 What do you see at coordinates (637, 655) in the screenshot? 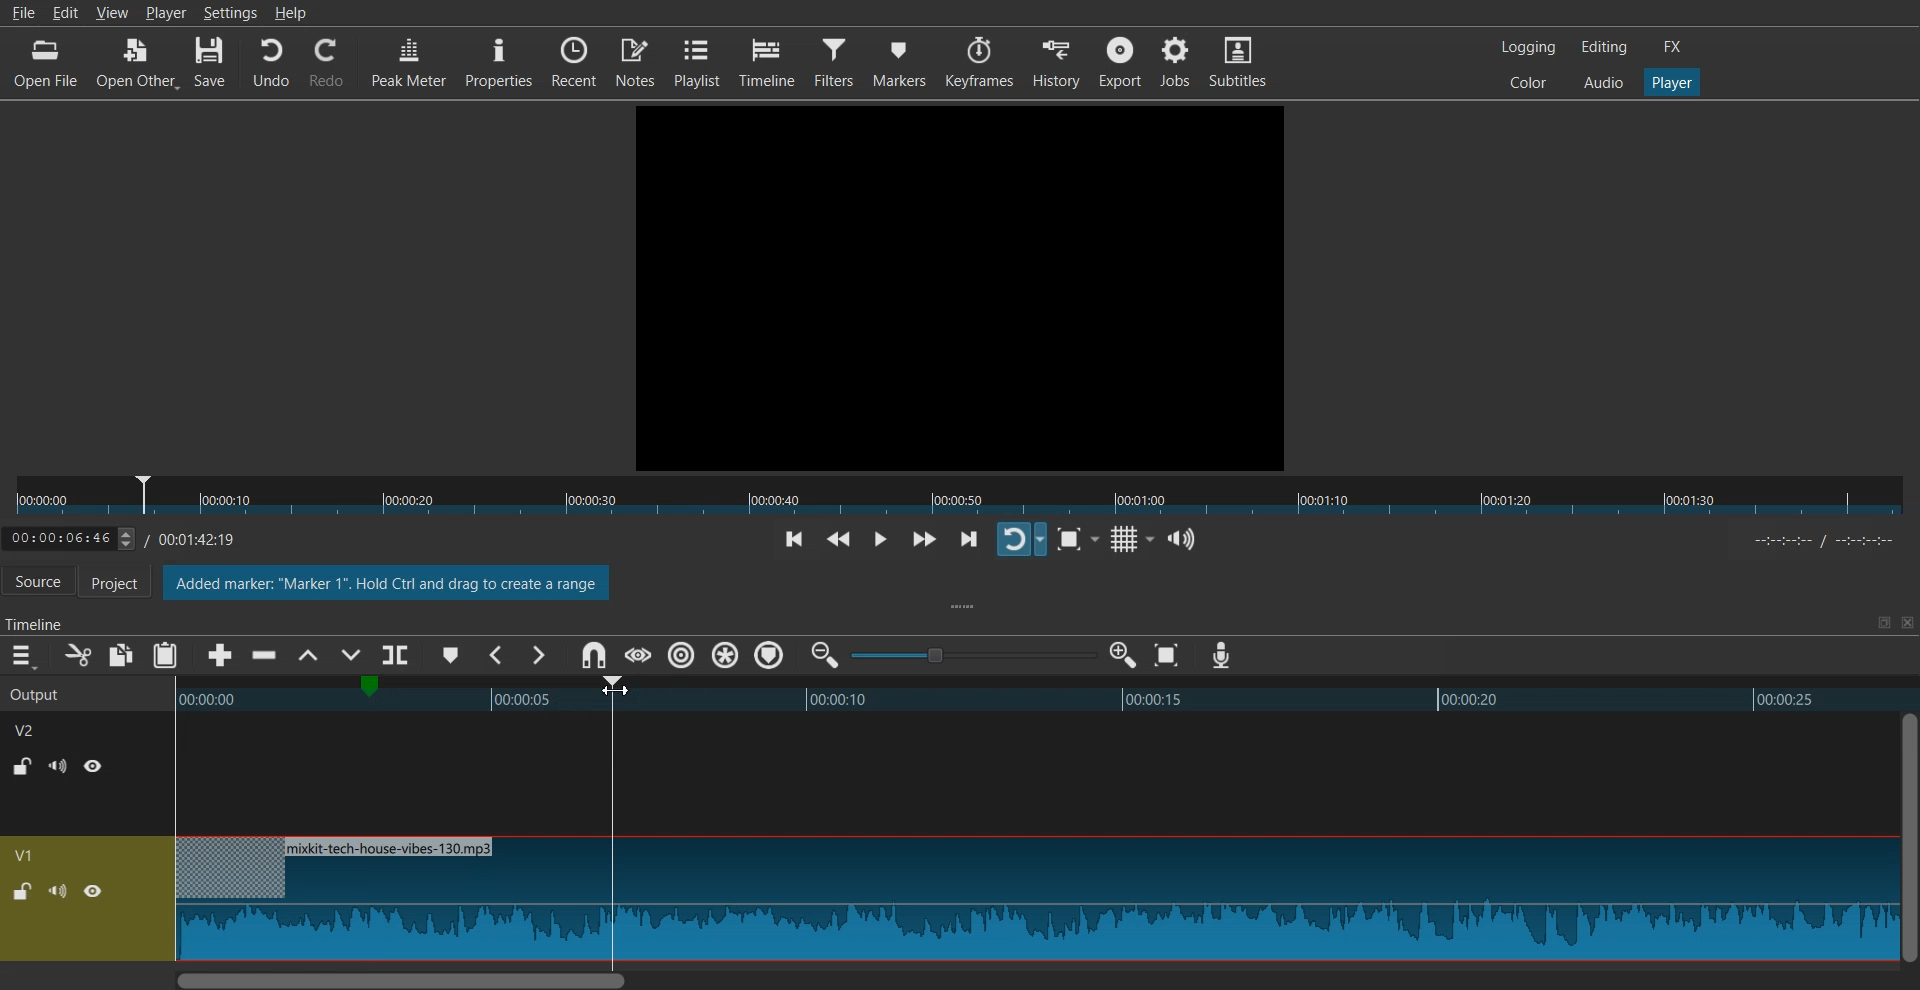
I see `Scrub while dragging` at bounding box center [637, 655].